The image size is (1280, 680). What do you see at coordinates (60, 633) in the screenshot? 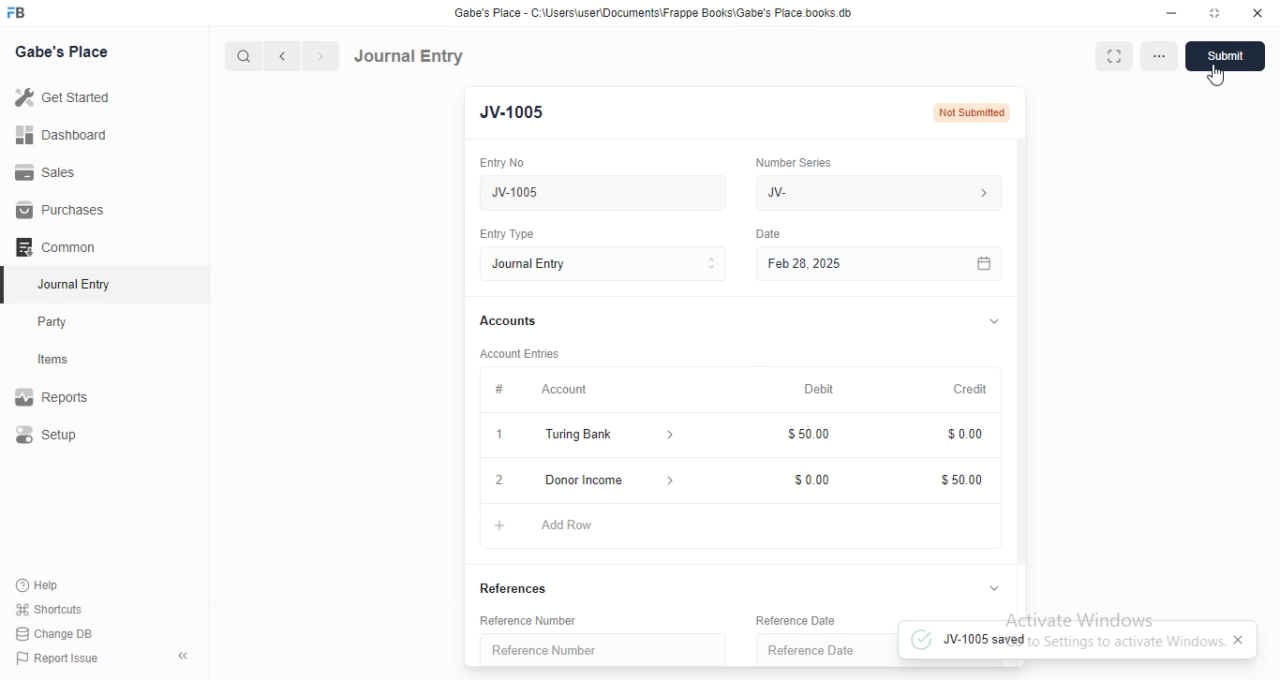
I see `Change DB` at bounding box center [60, 633].